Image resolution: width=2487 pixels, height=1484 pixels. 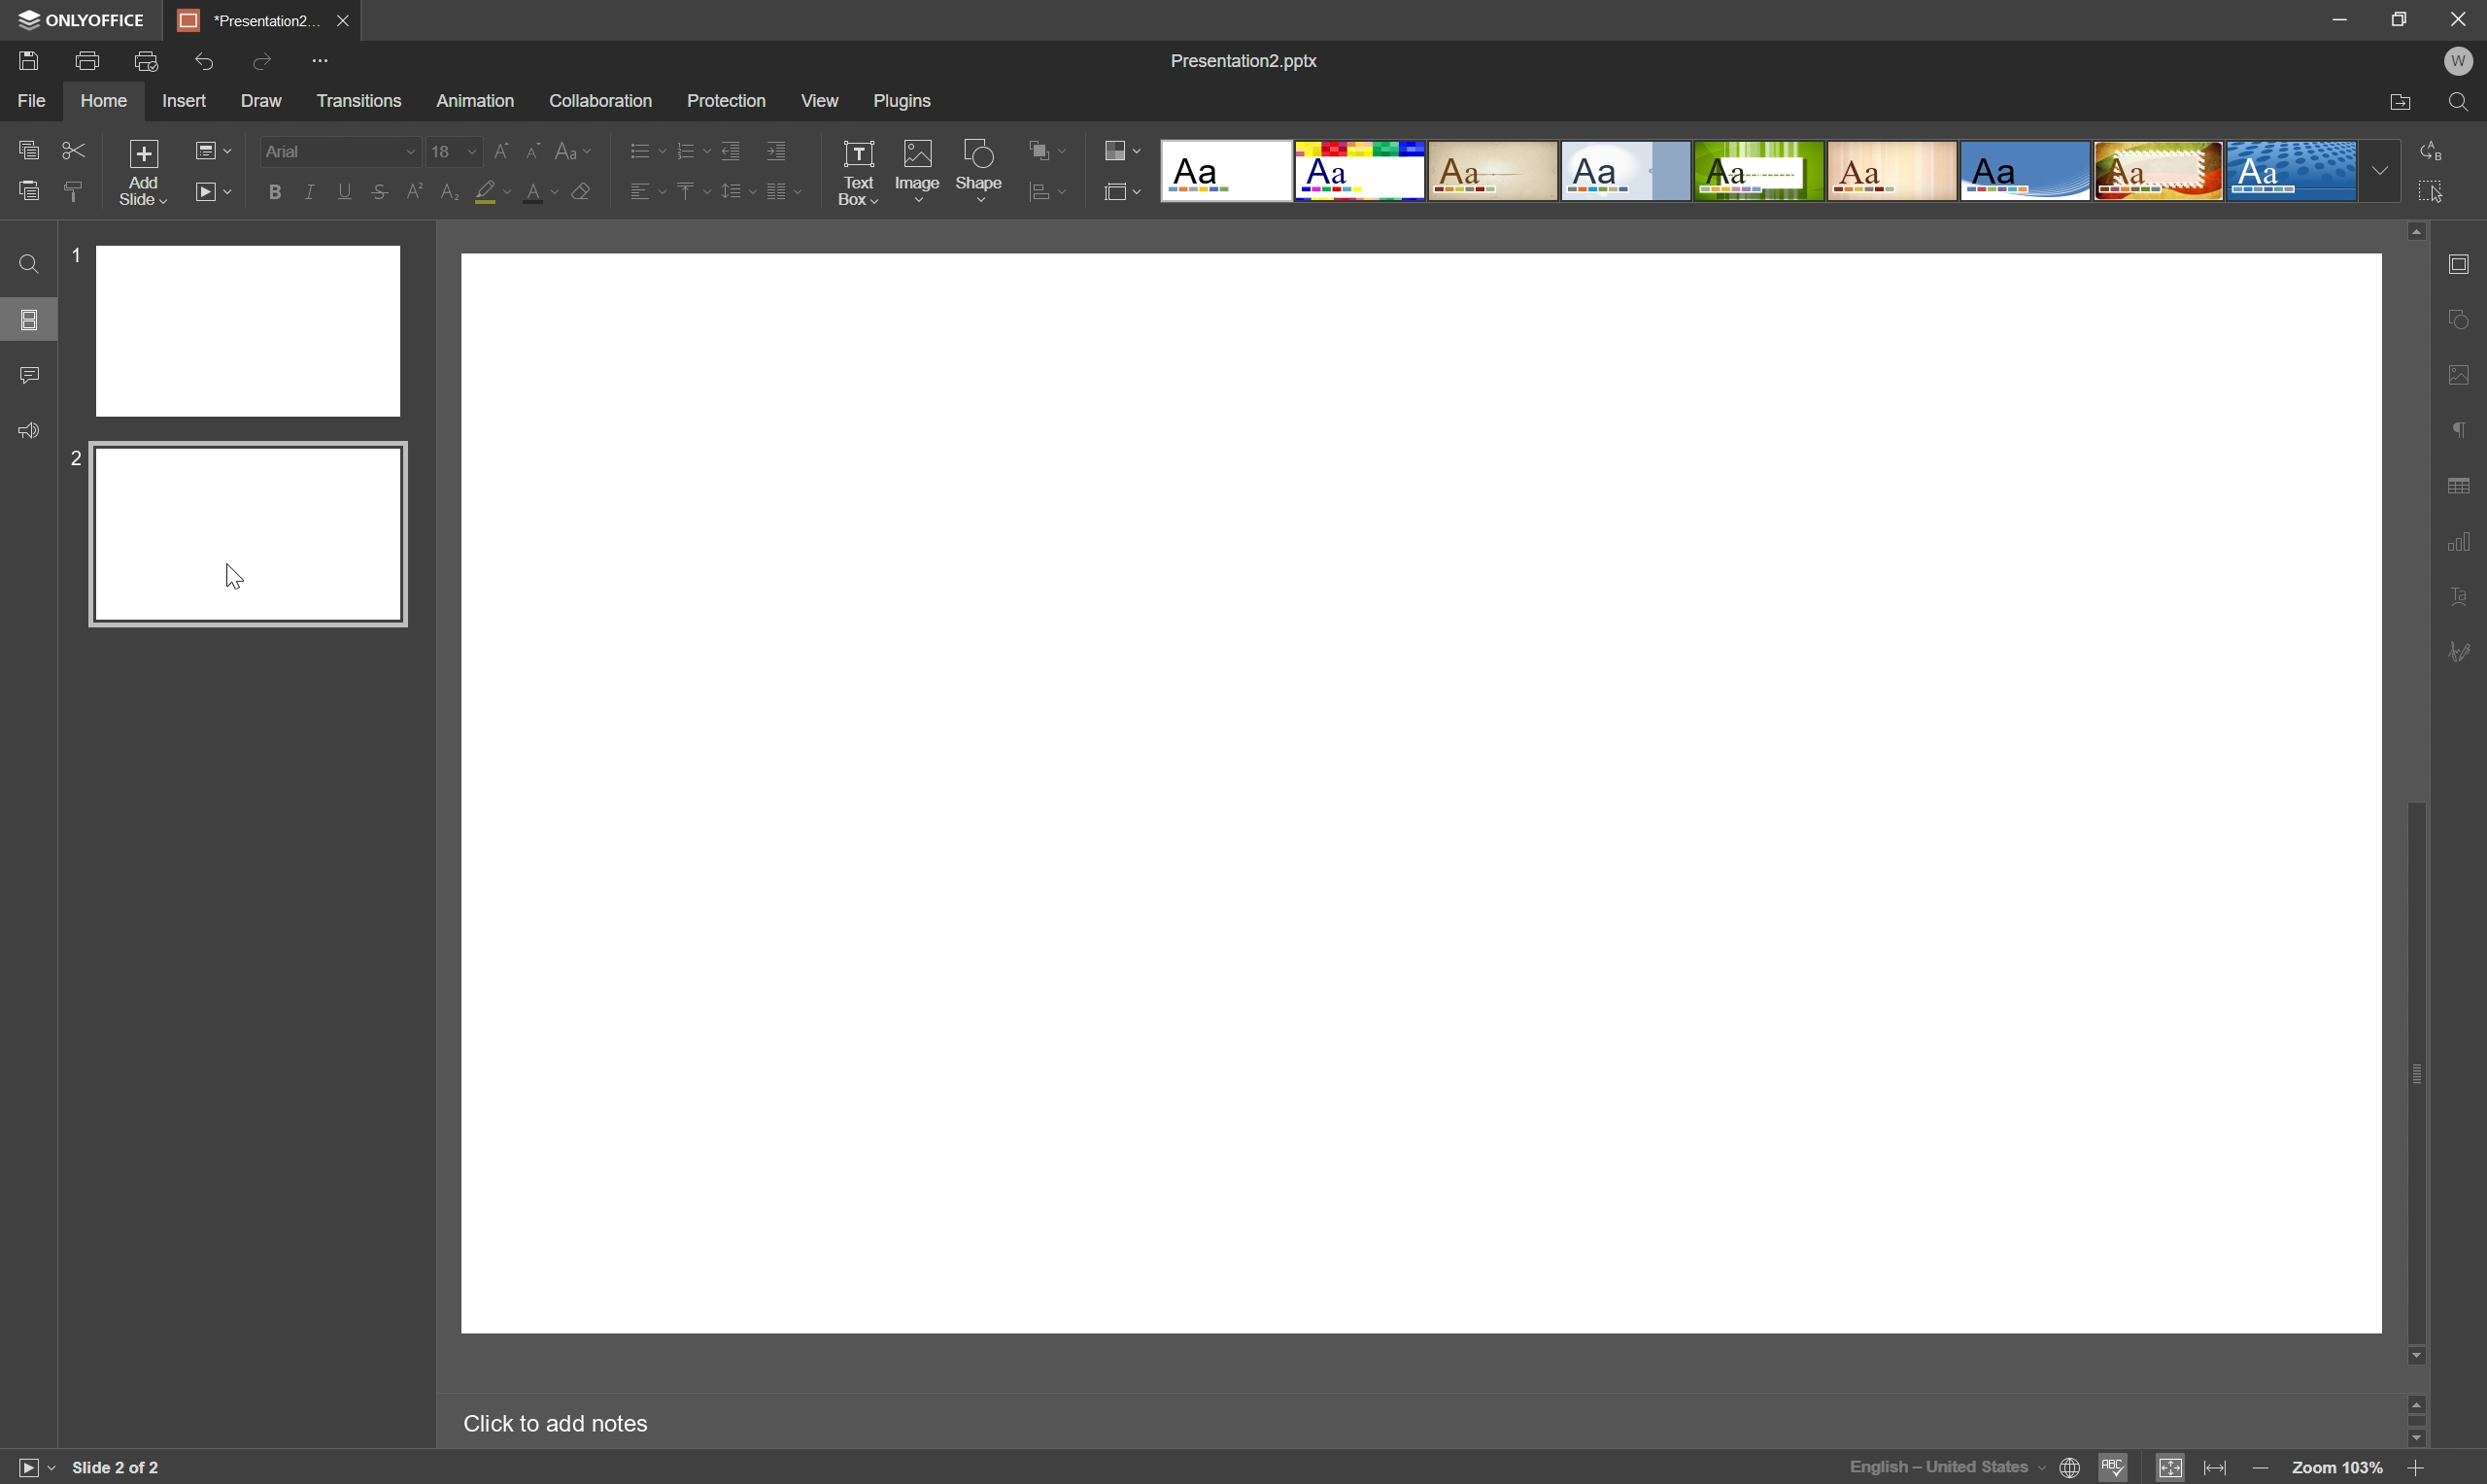 I want to click on Home, so click(x=107, y=103).